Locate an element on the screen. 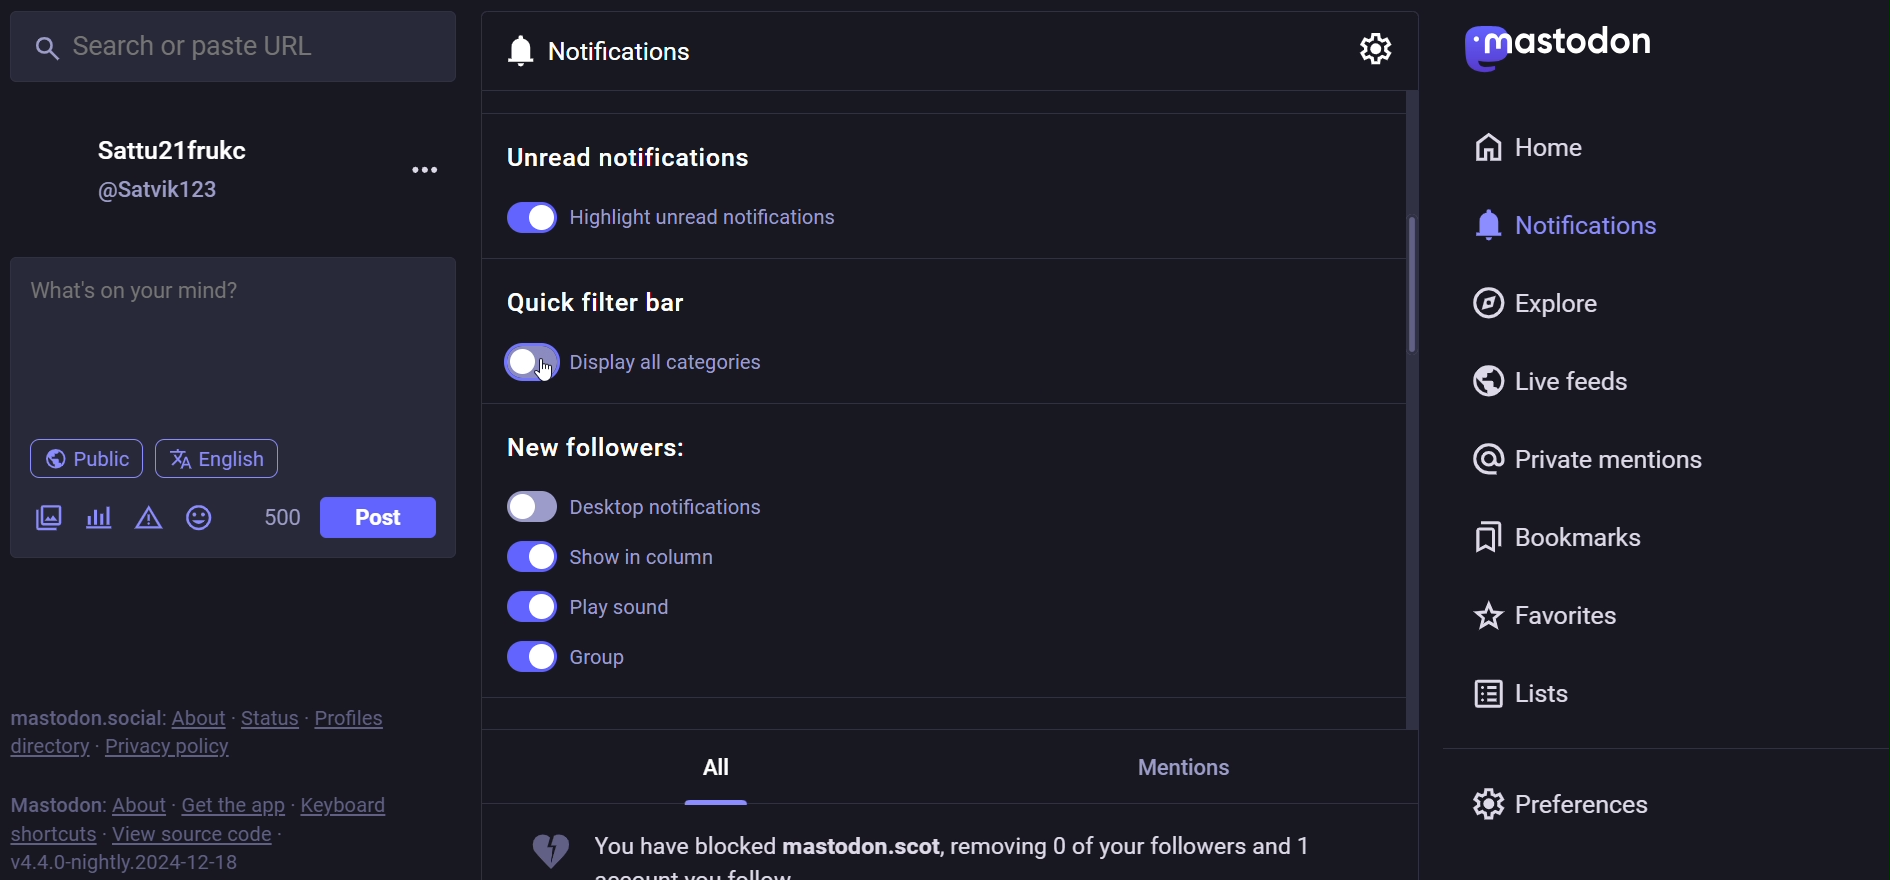 This screenshot has height=880, width=1890. emoji is located at coordinates (200, 517).